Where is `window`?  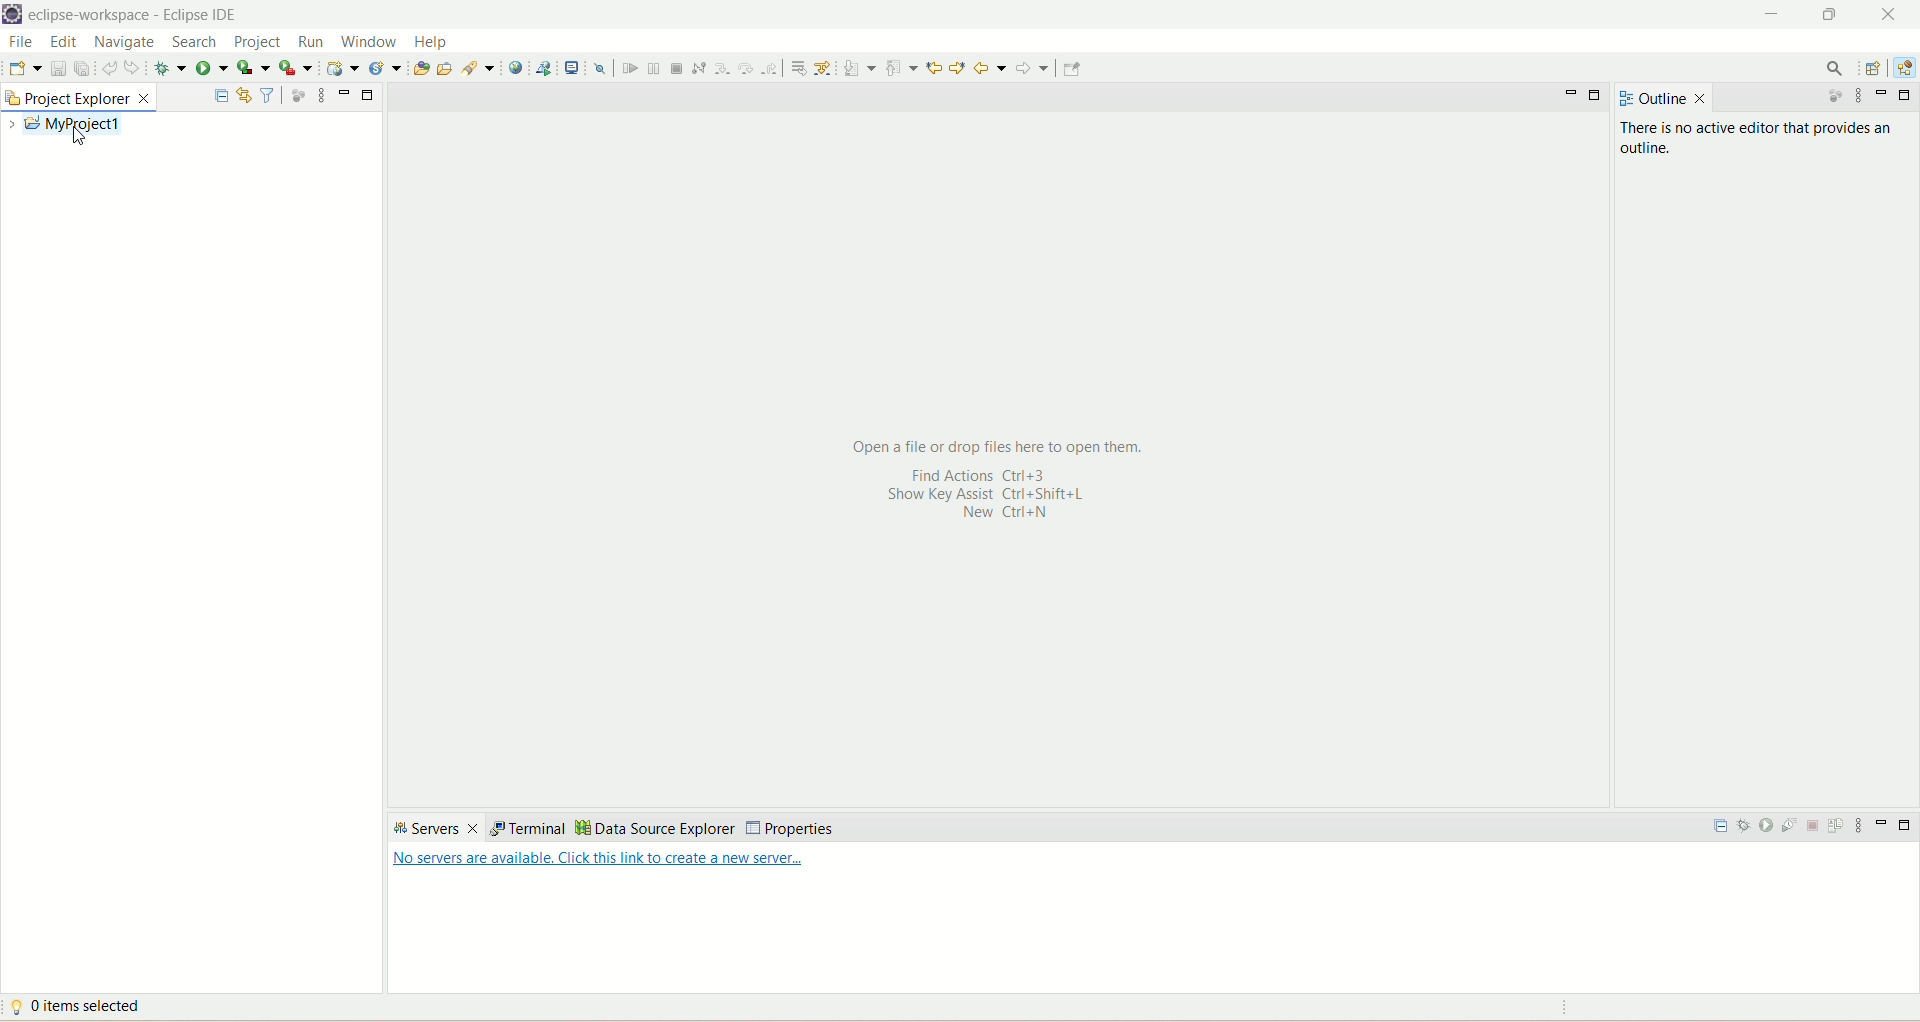
window is located at coordinates (371, 41).